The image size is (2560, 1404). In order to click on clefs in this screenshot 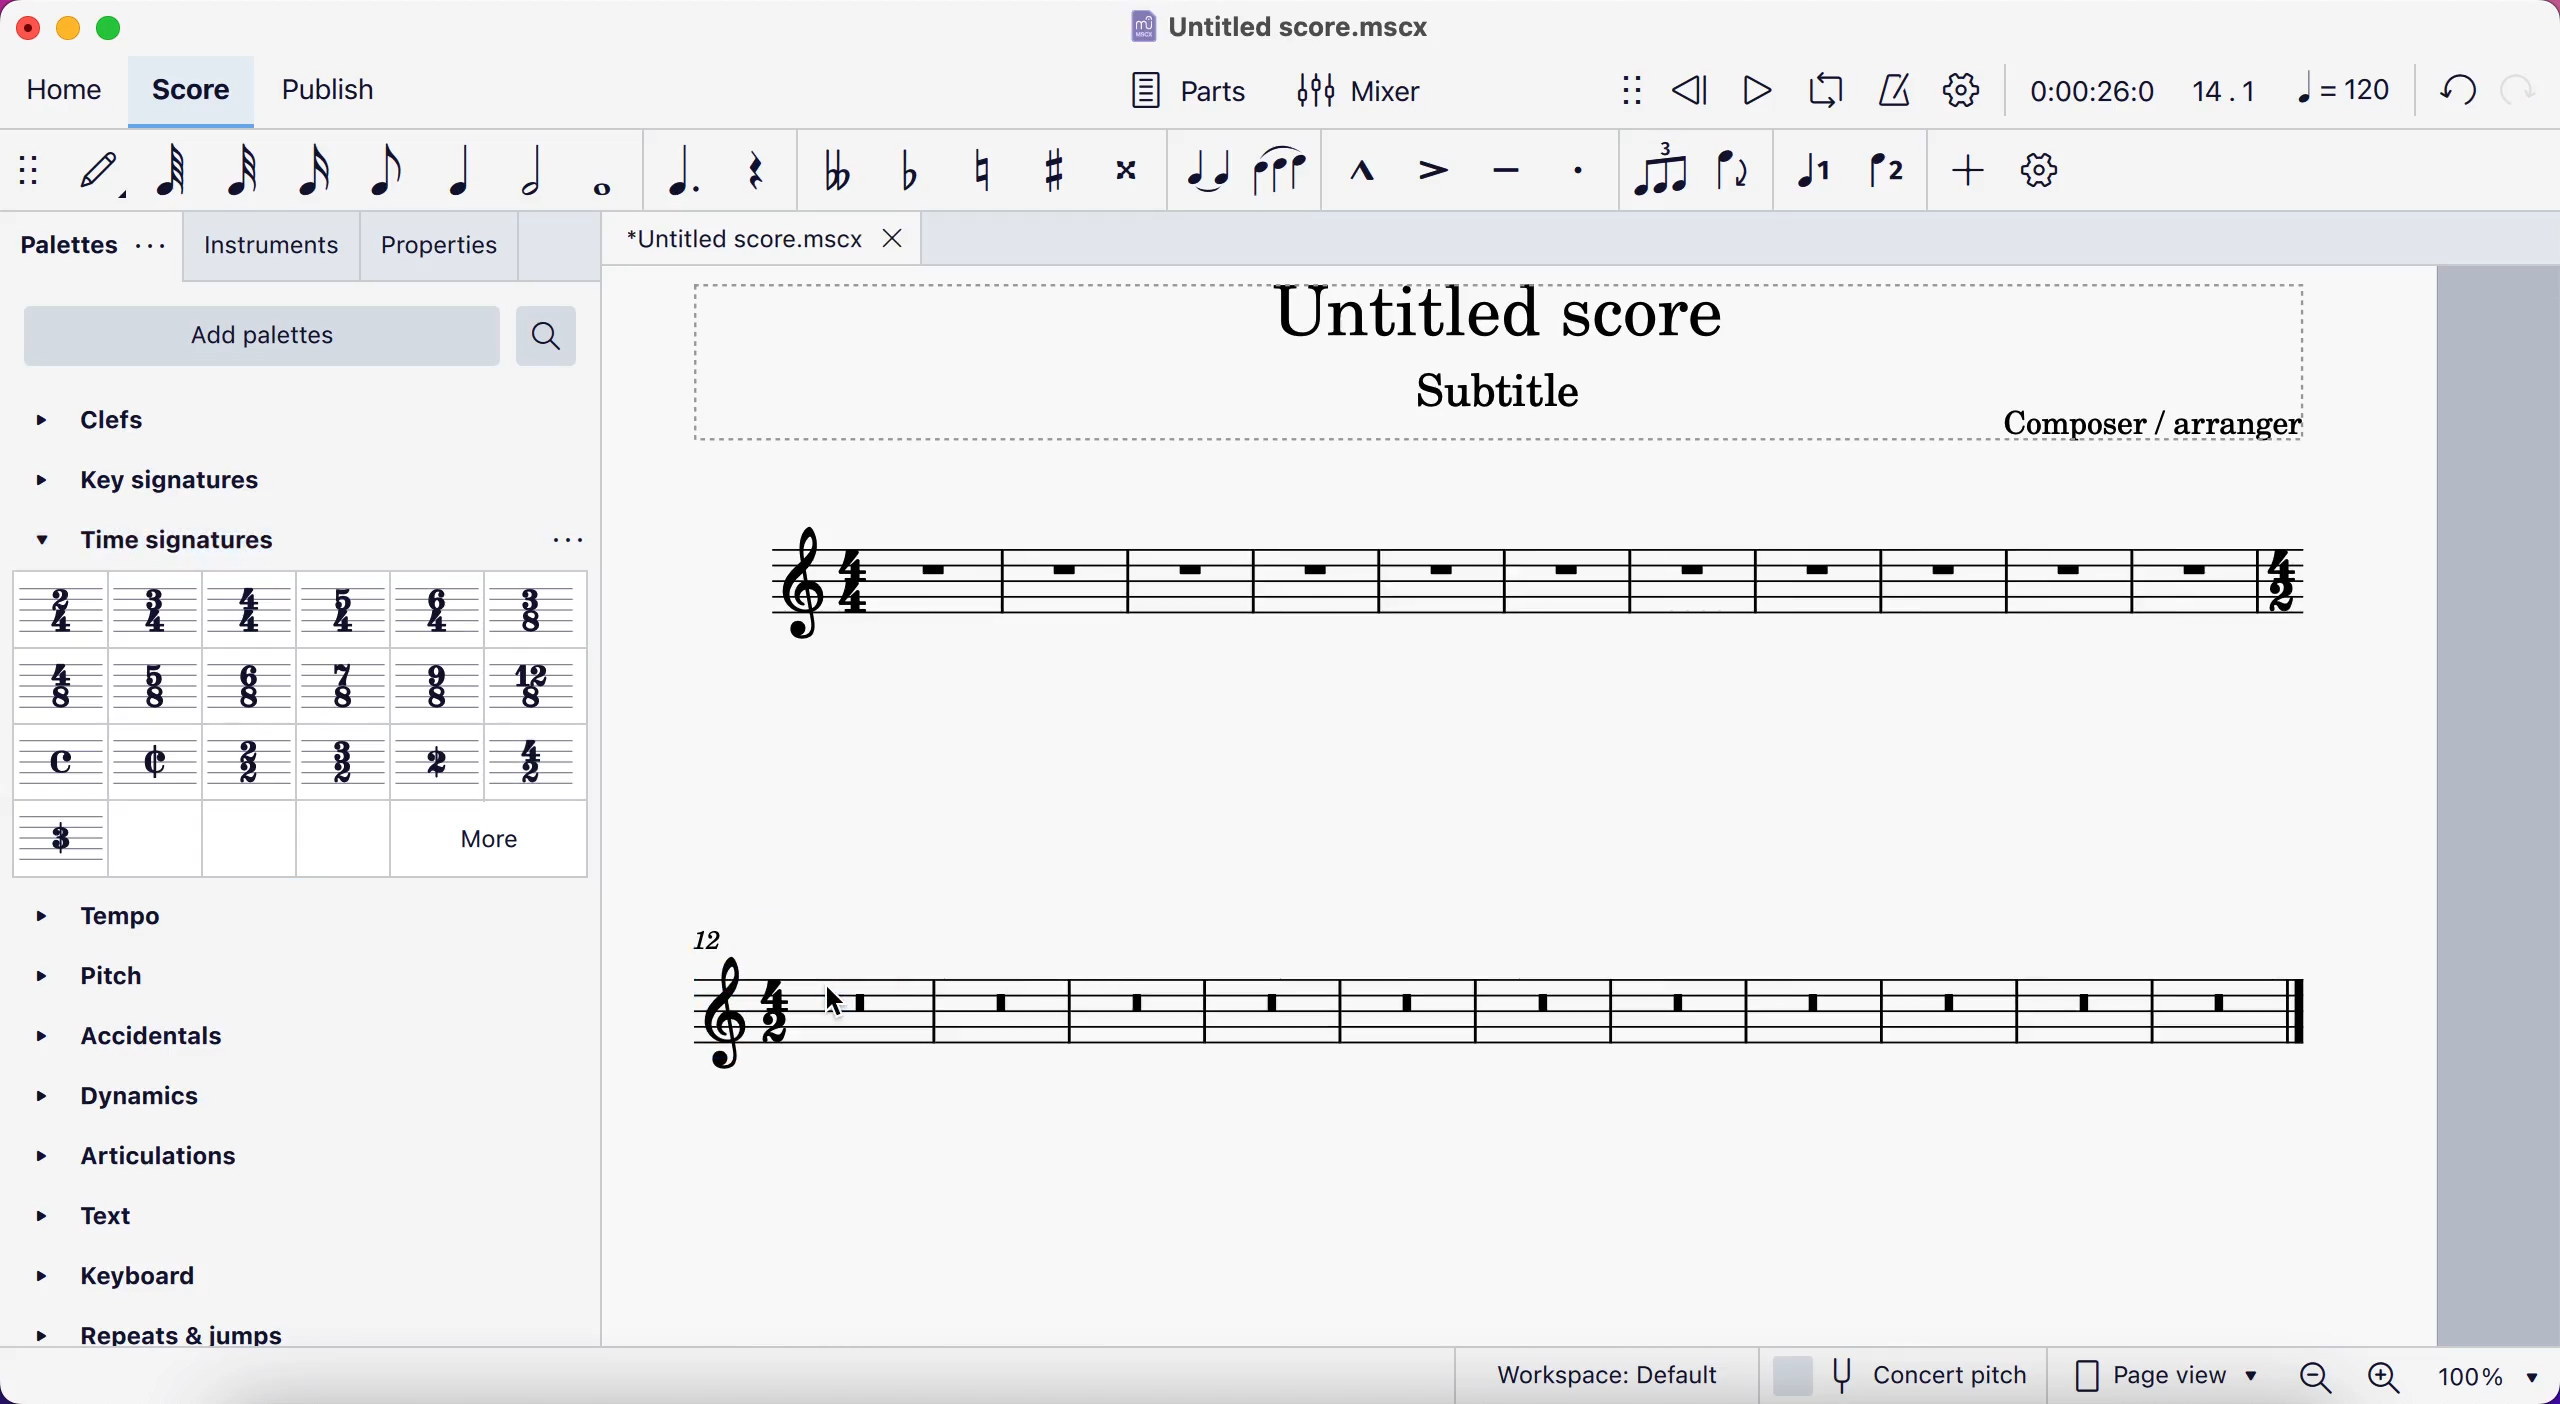, I will do `click(107, 414)`.